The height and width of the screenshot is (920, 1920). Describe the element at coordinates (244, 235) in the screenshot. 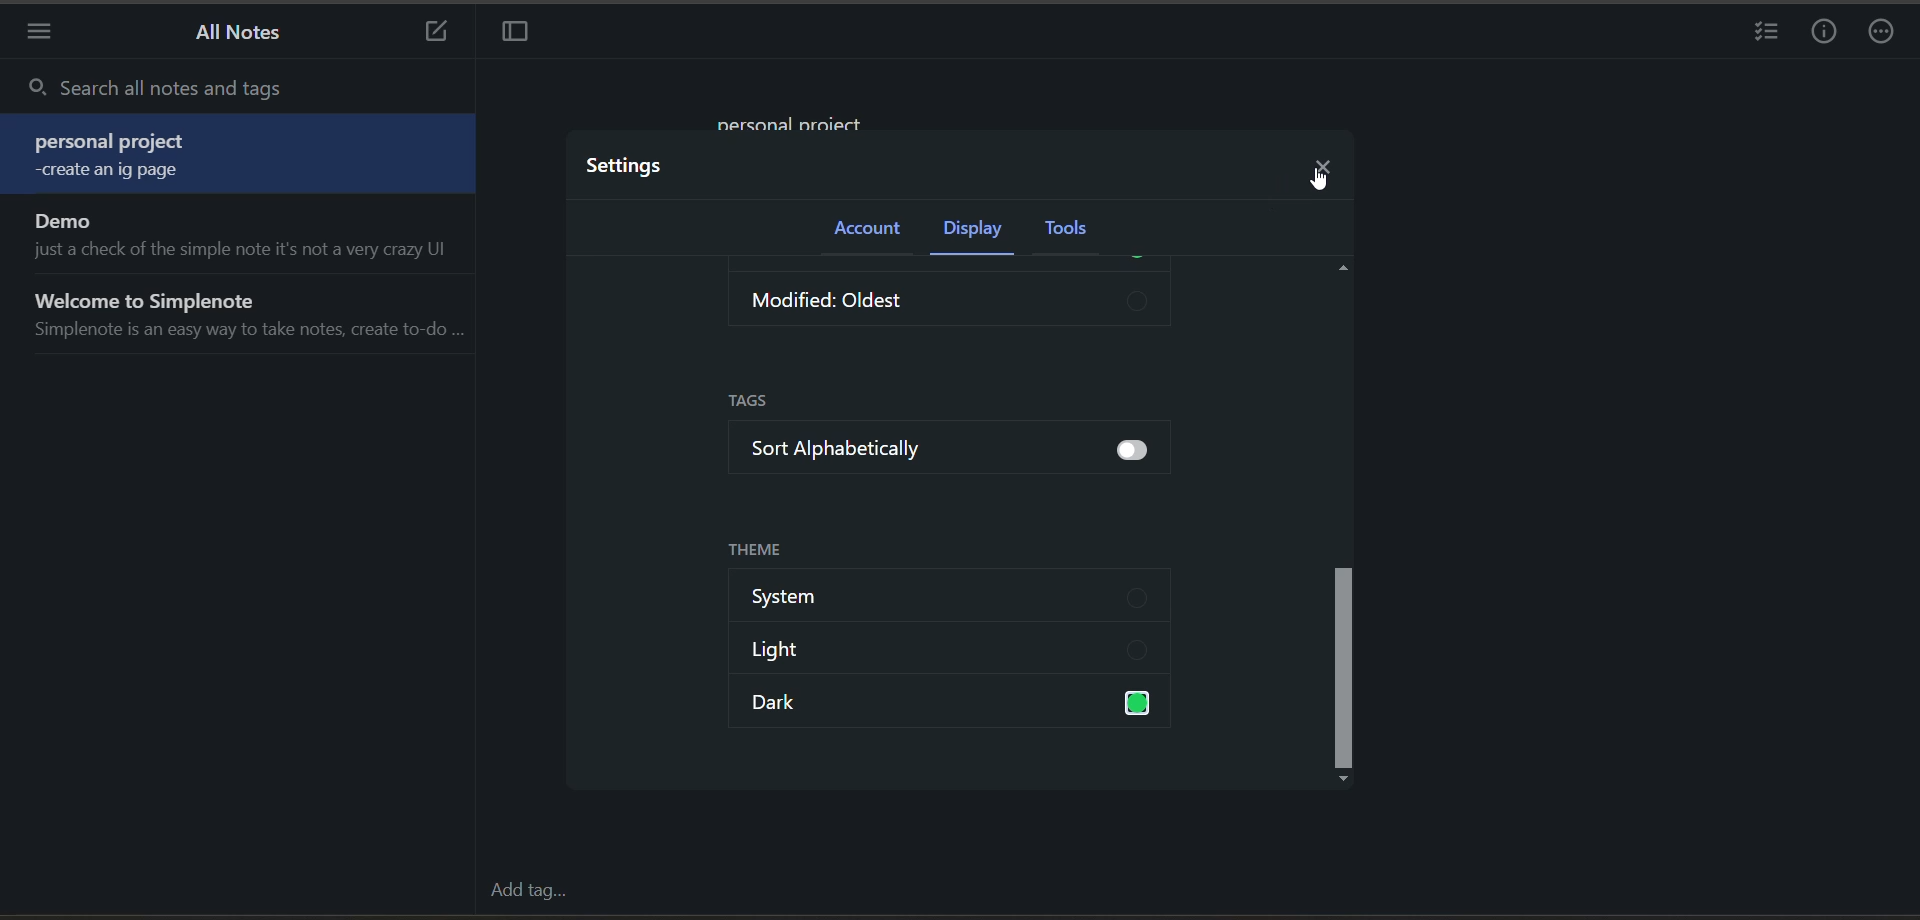

I see `note 2` at that location.